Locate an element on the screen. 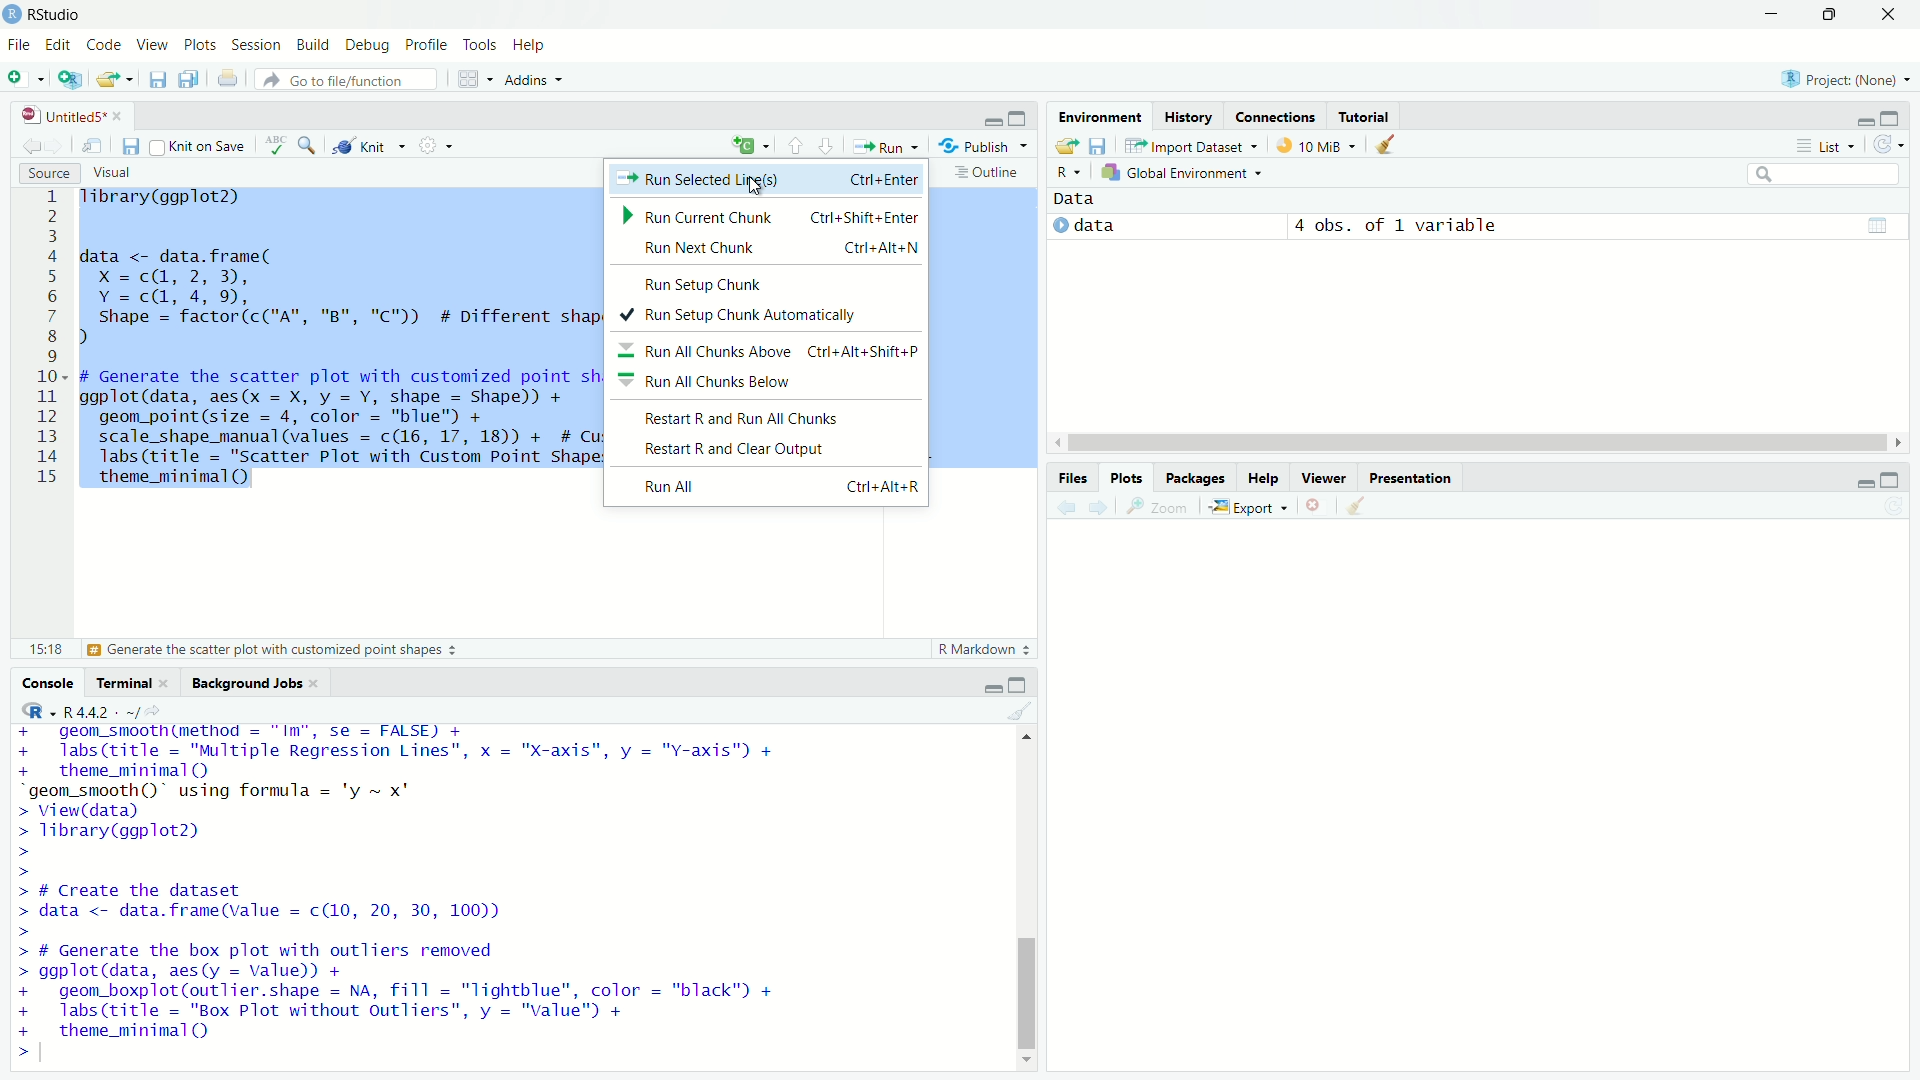 Image resolution: width=1920 pixels, height=1080 pixels. Import Dataset is located at coordinates (1191, 146).